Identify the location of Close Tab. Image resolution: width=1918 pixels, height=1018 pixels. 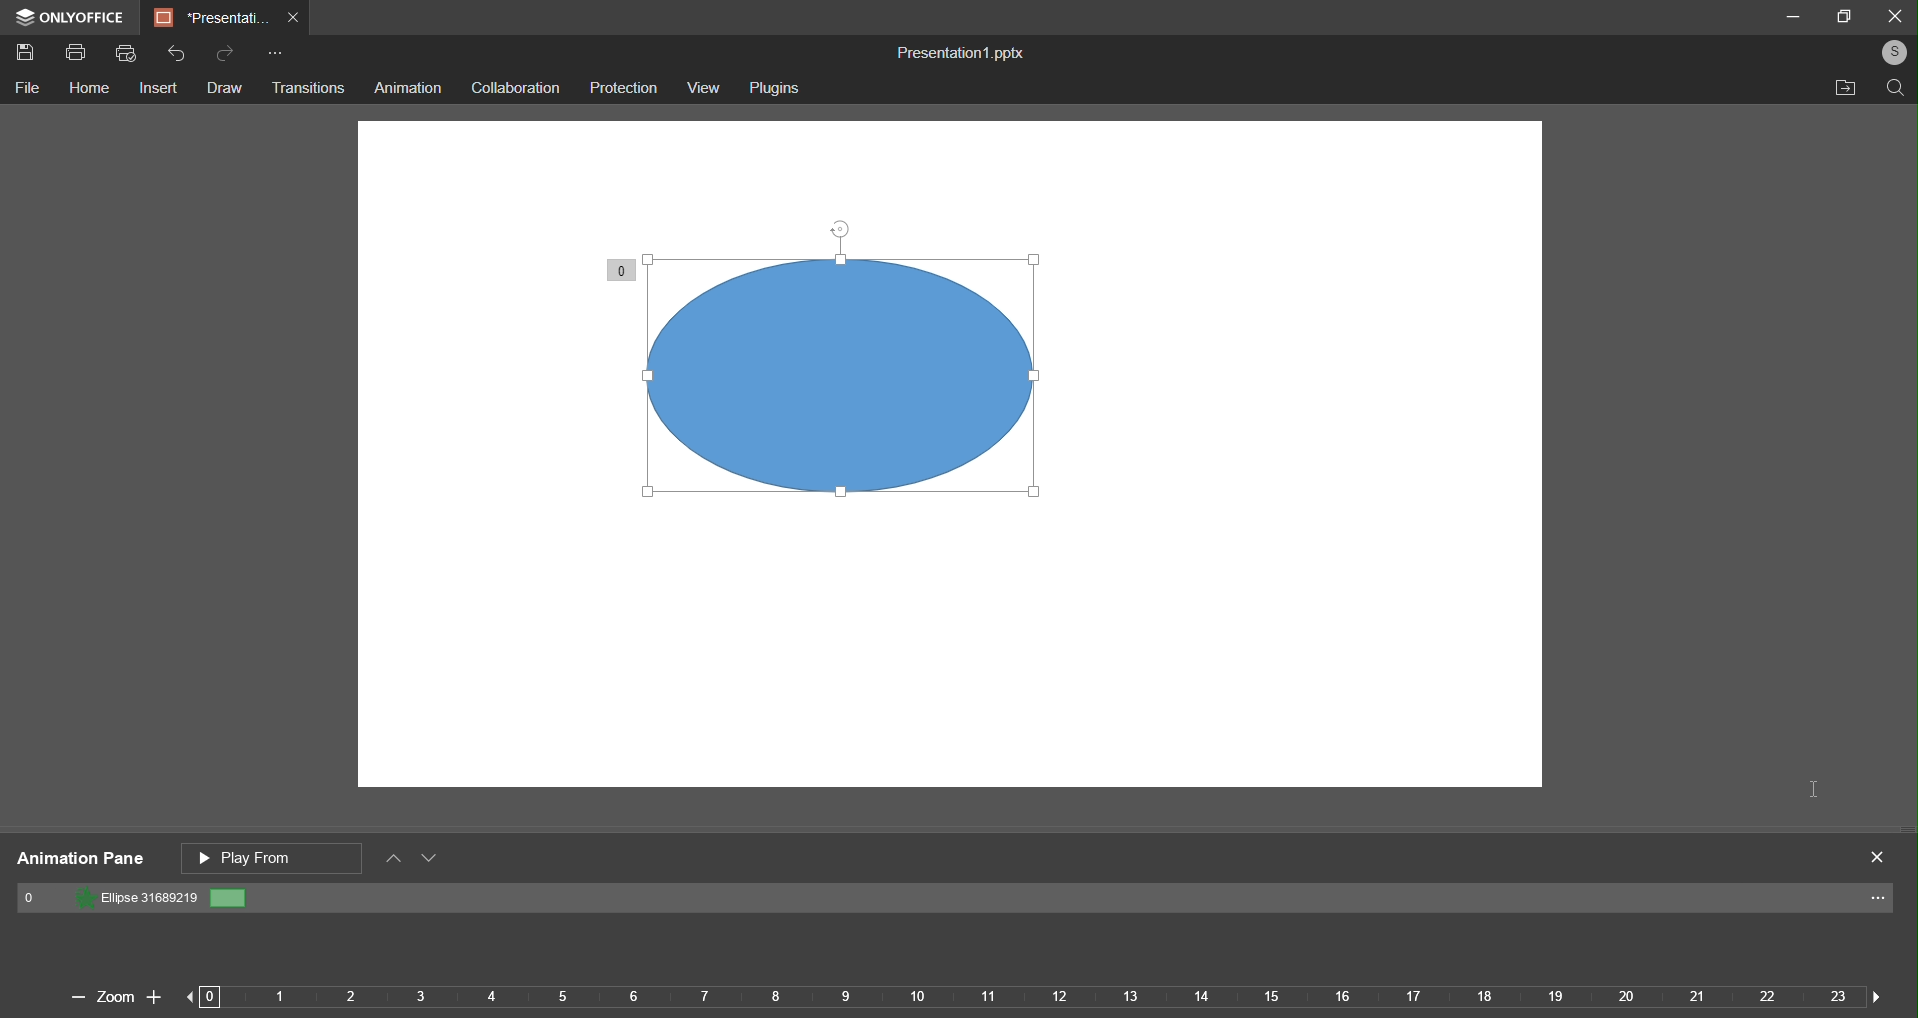
(297, 19).